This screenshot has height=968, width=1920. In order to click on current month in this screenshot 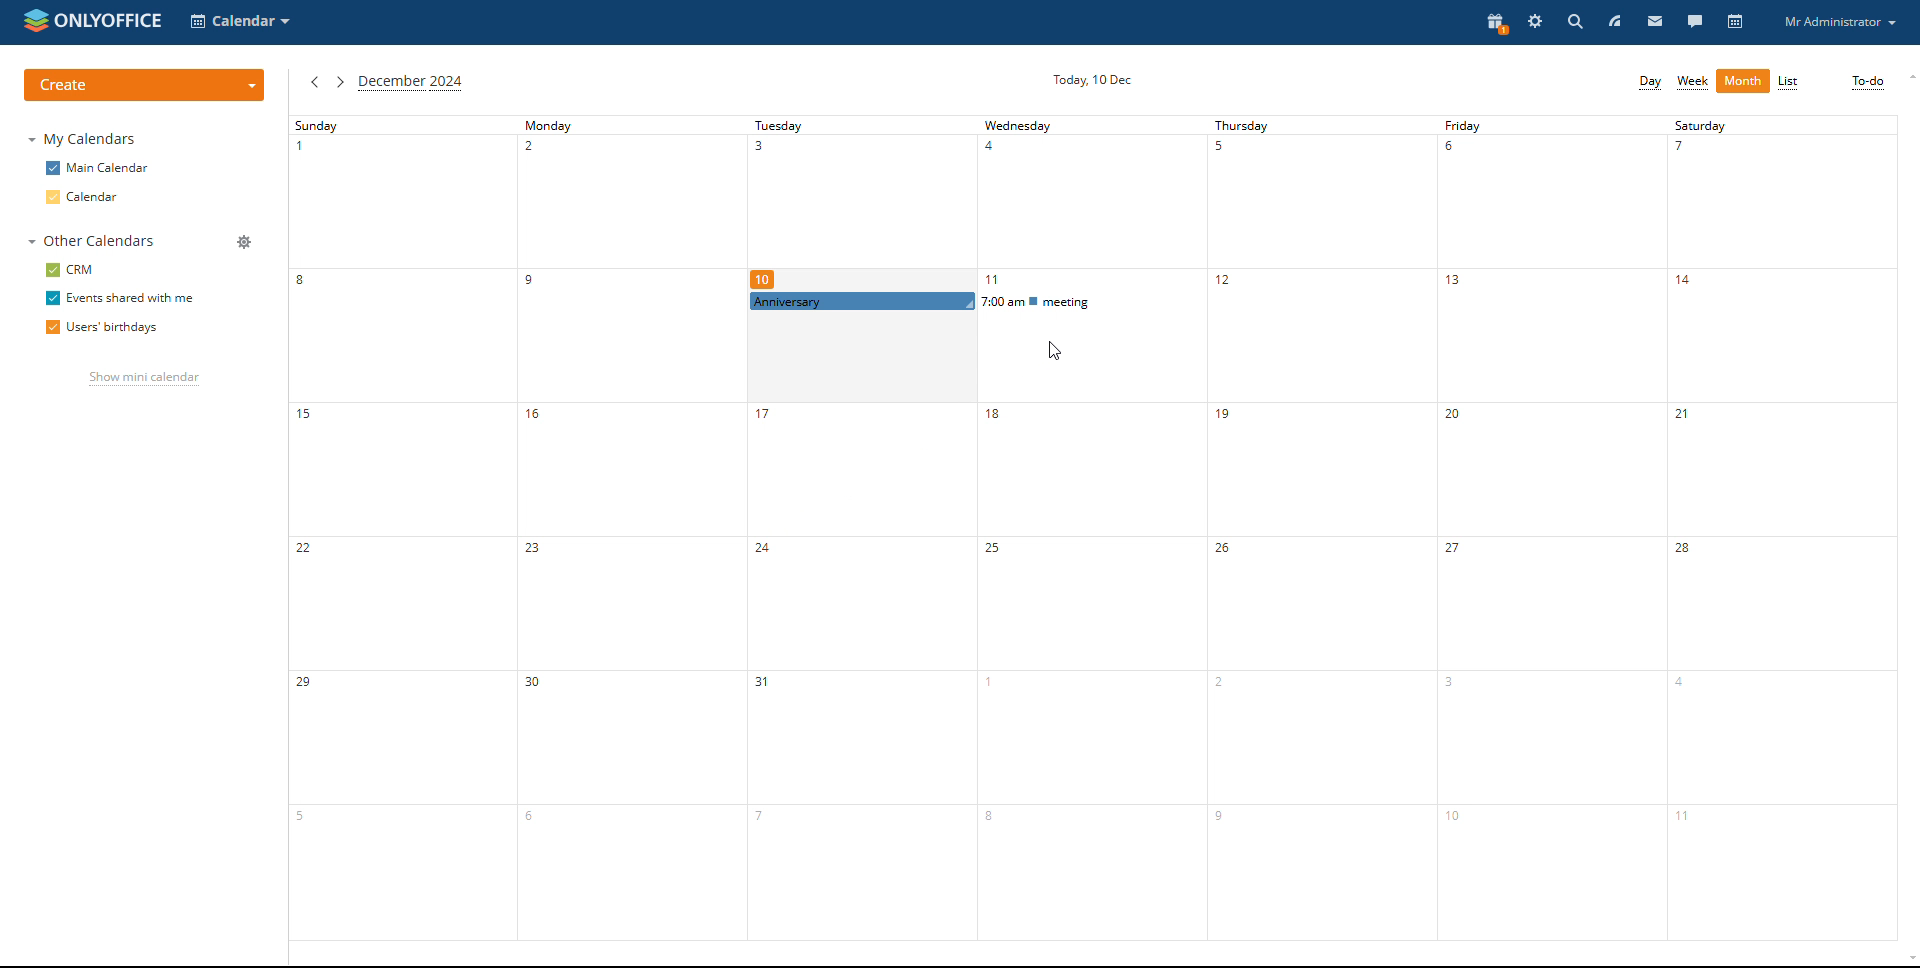, I will do `click(411, 83)`.